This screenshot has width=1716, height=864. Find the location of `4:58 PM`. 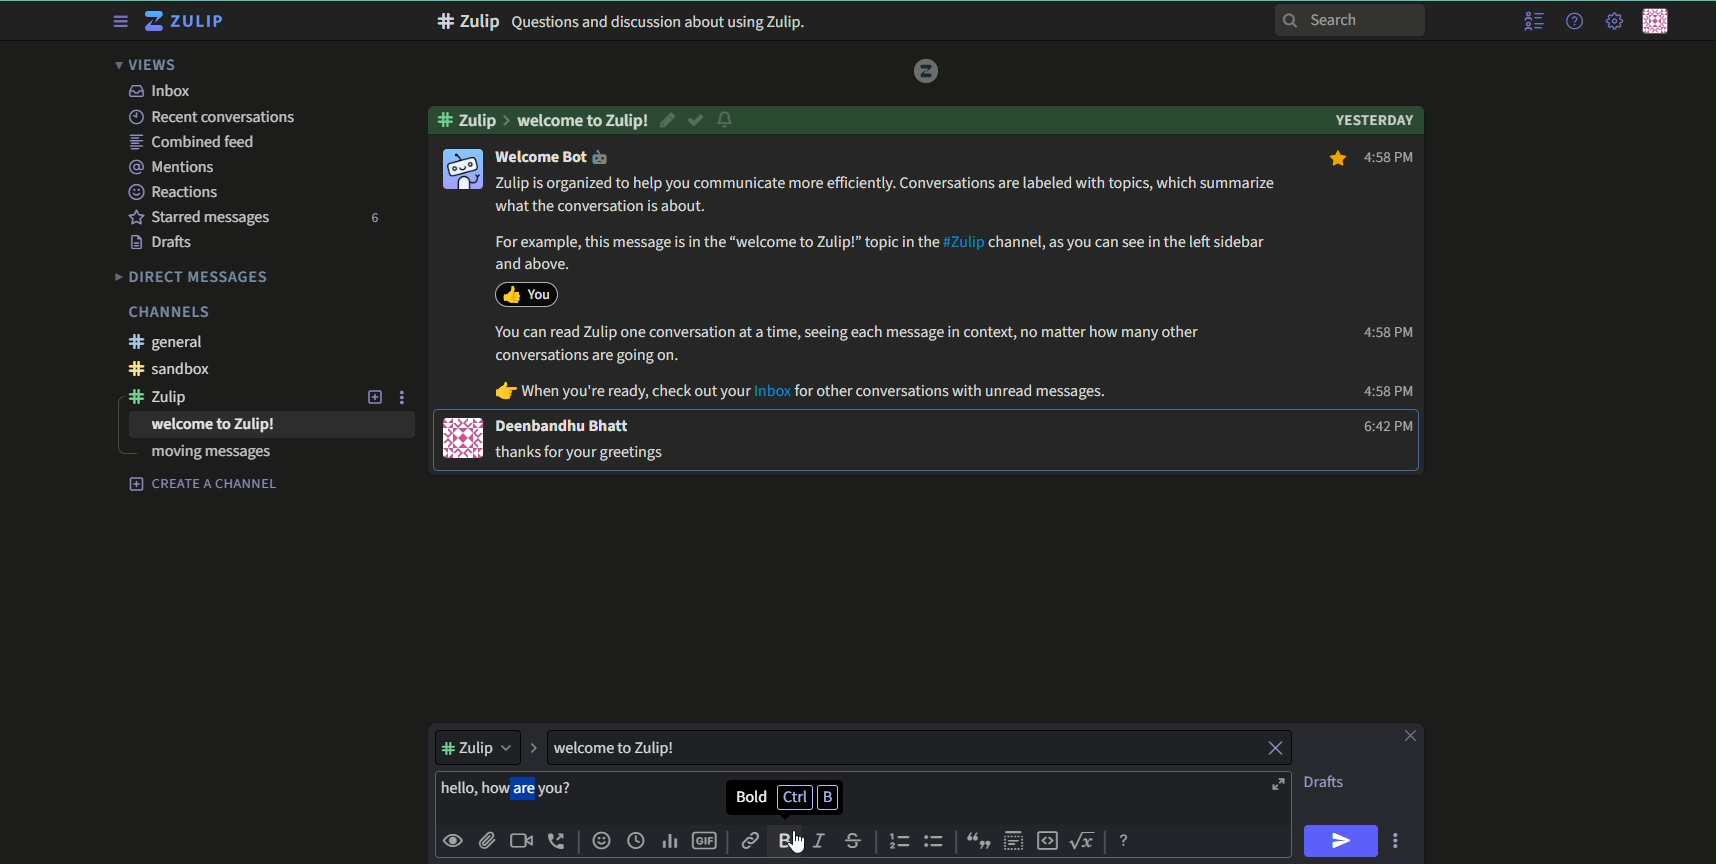

4:58 PM is located at coordinates (1388, 392).